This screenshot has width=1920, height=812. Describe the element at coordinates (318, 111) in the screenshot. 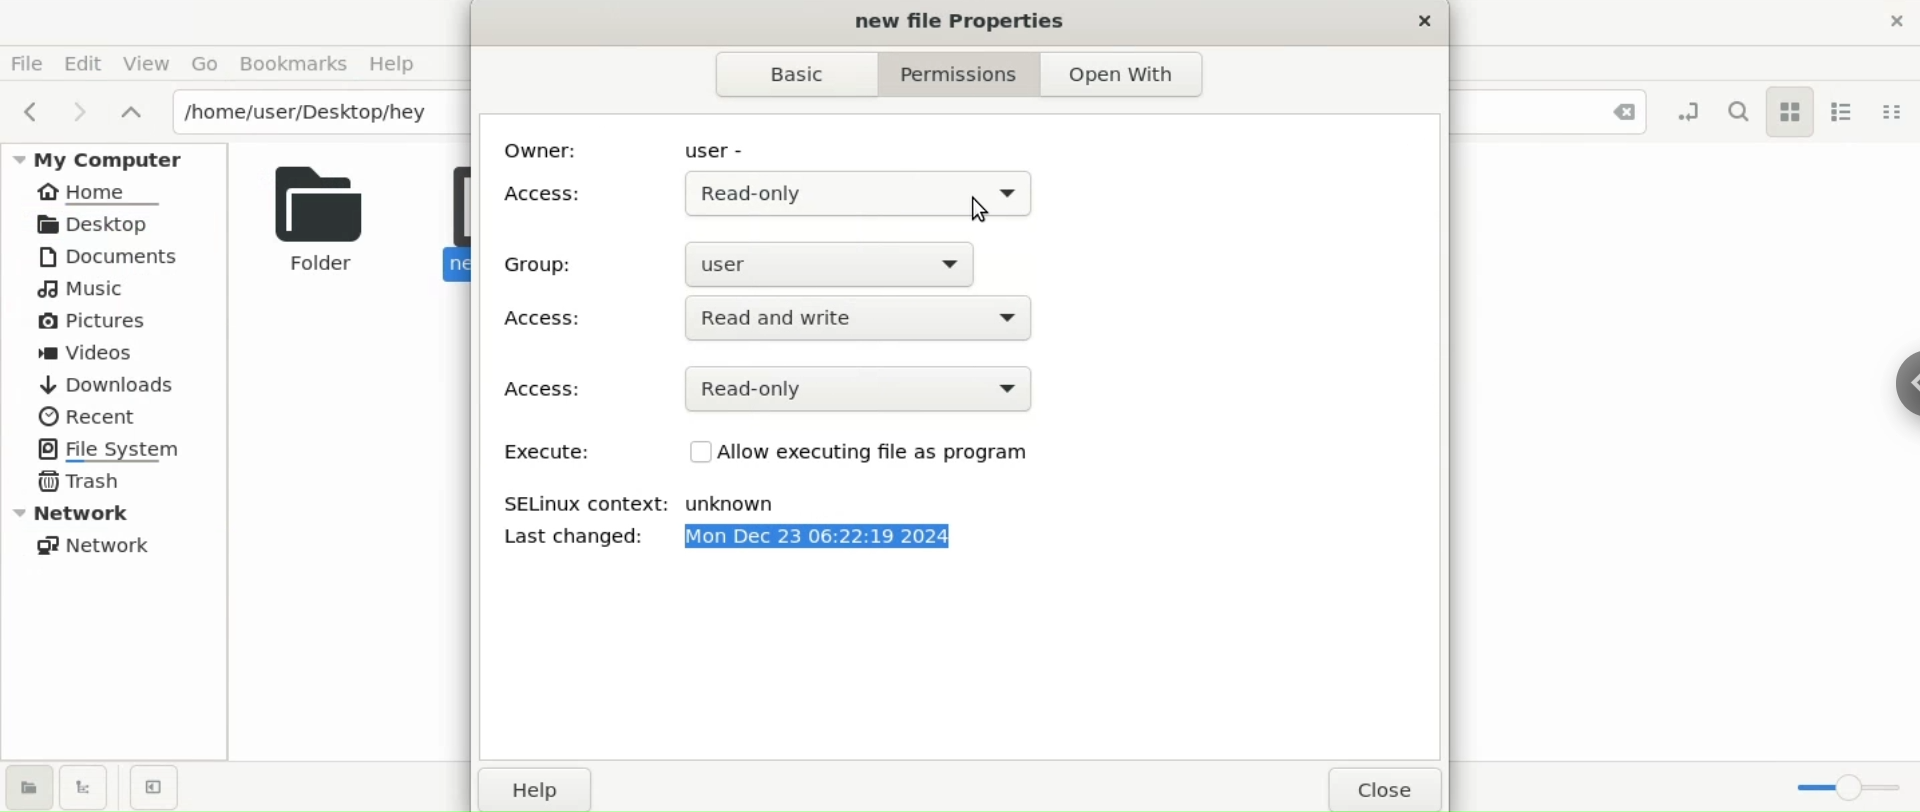

I see `/home/user/Desktop/hey` at that location.